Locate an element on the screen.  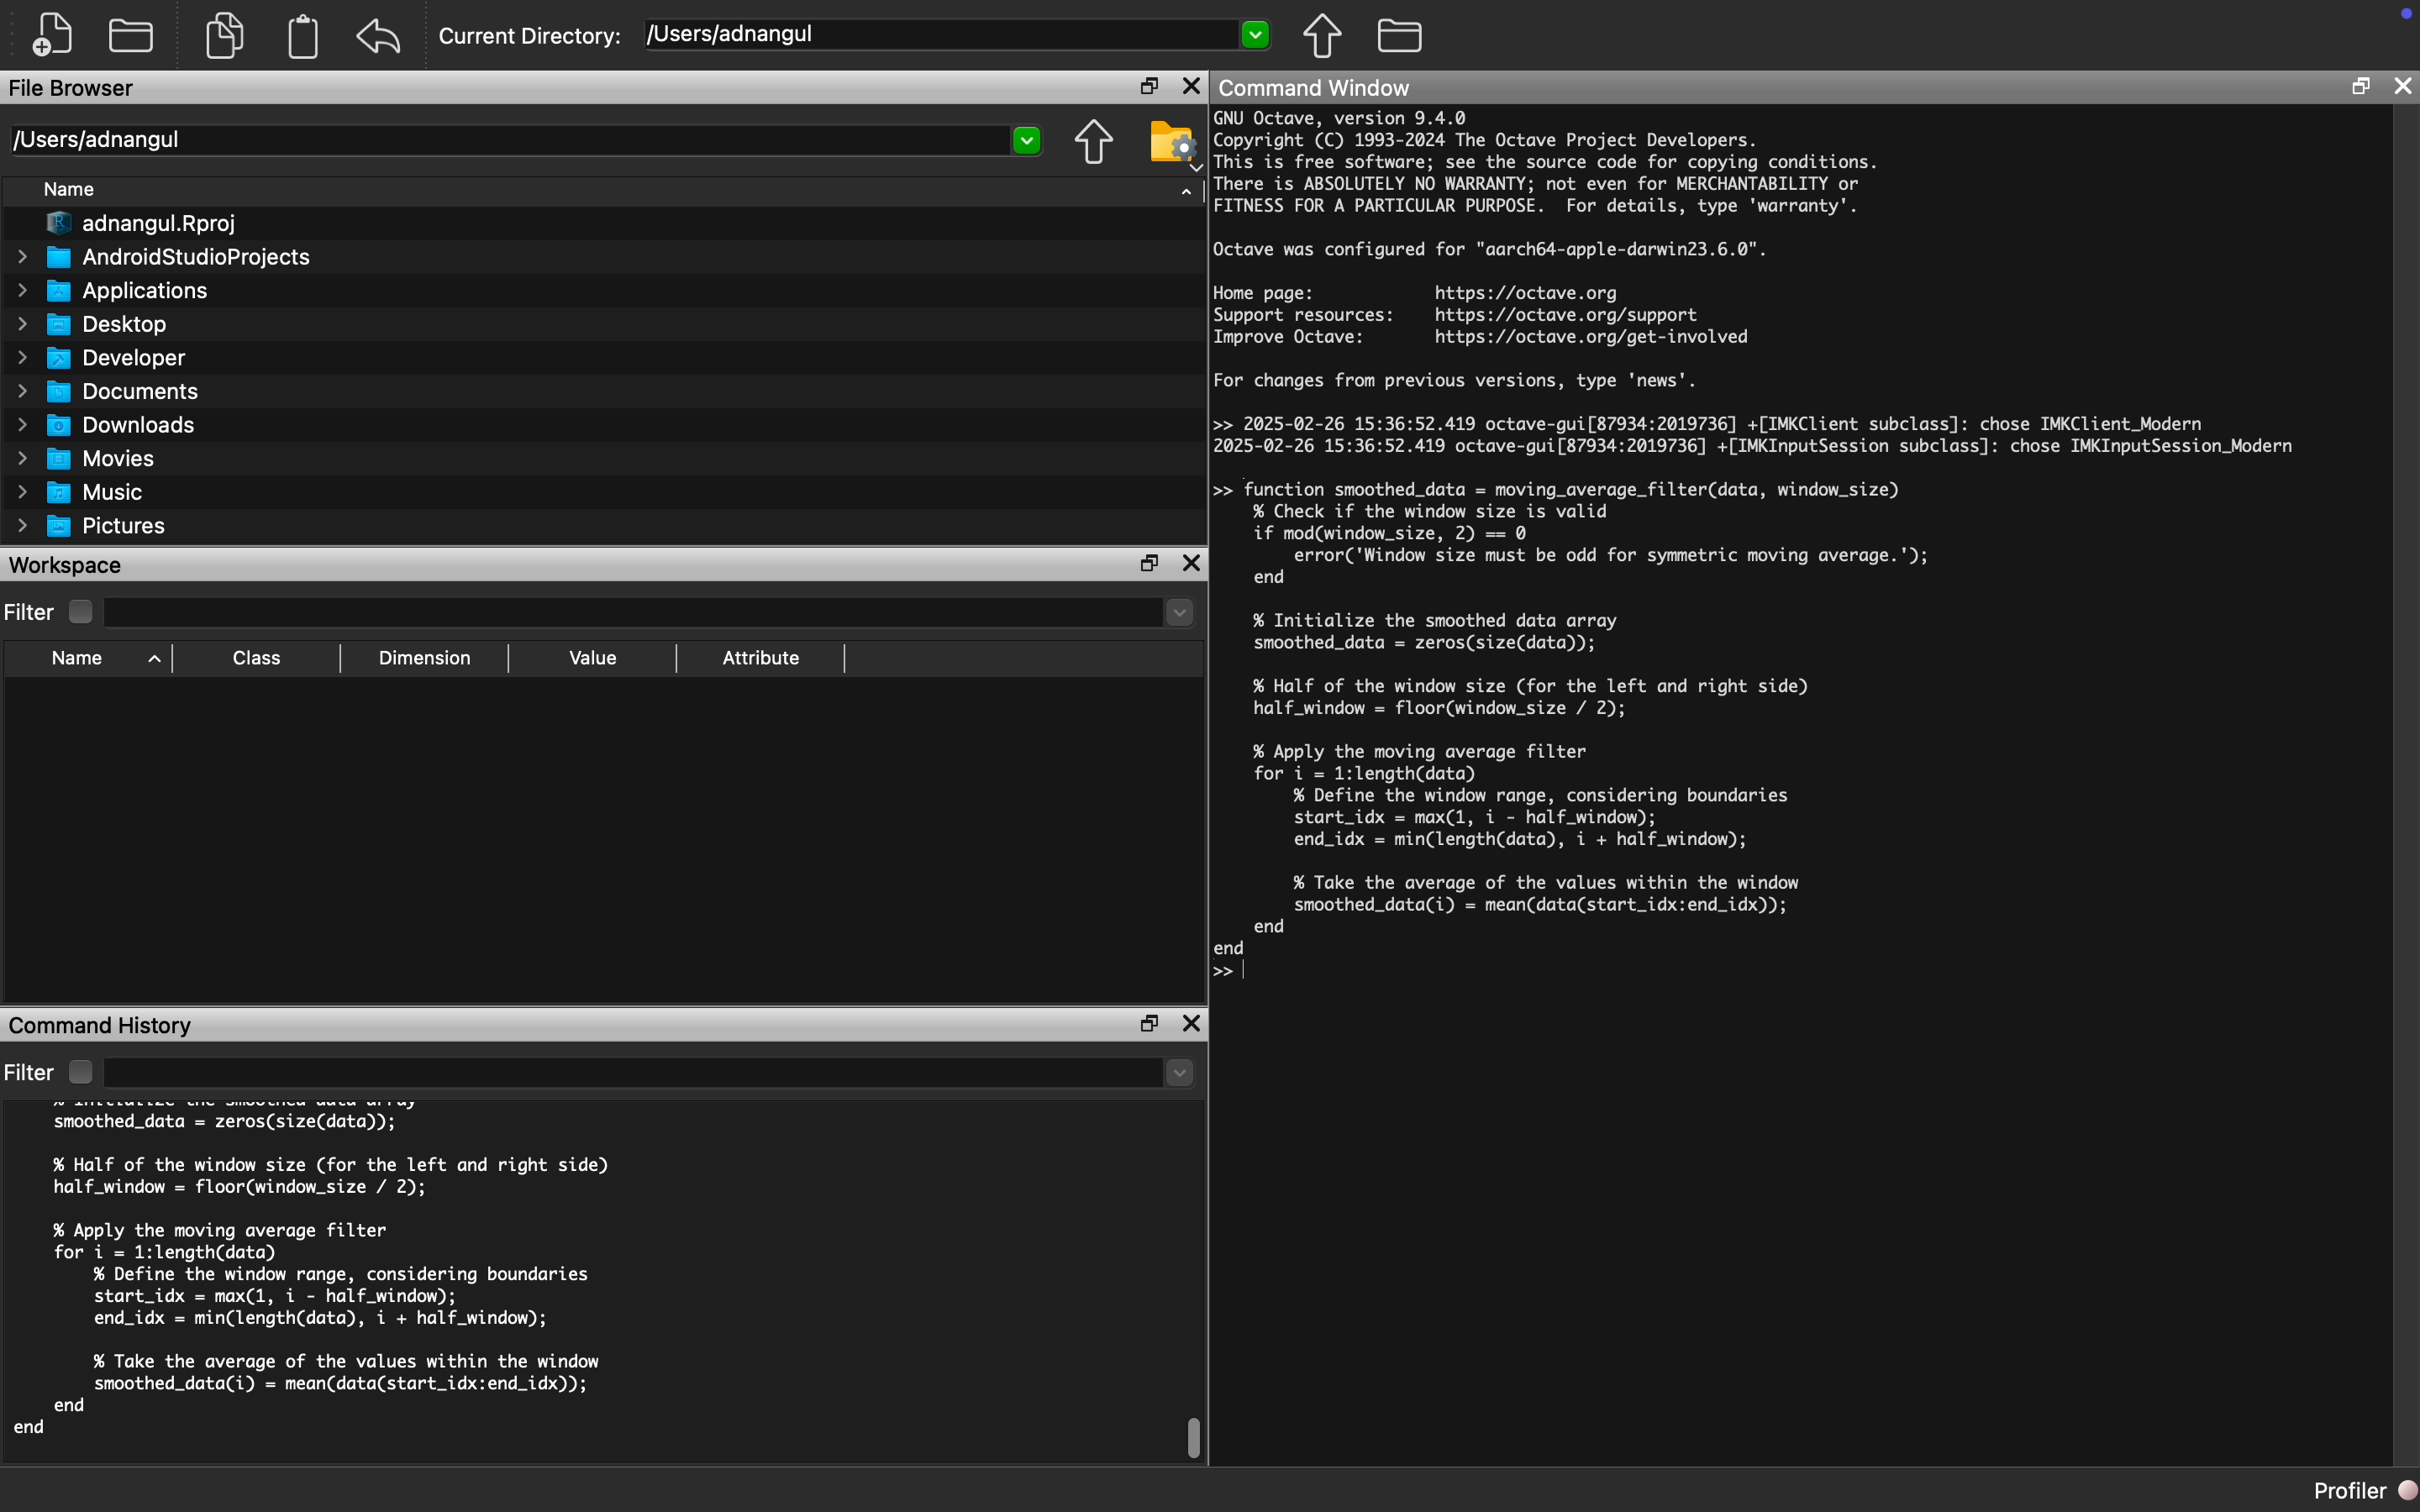
adnangul.Rproj is located at coordinates (142, 224).